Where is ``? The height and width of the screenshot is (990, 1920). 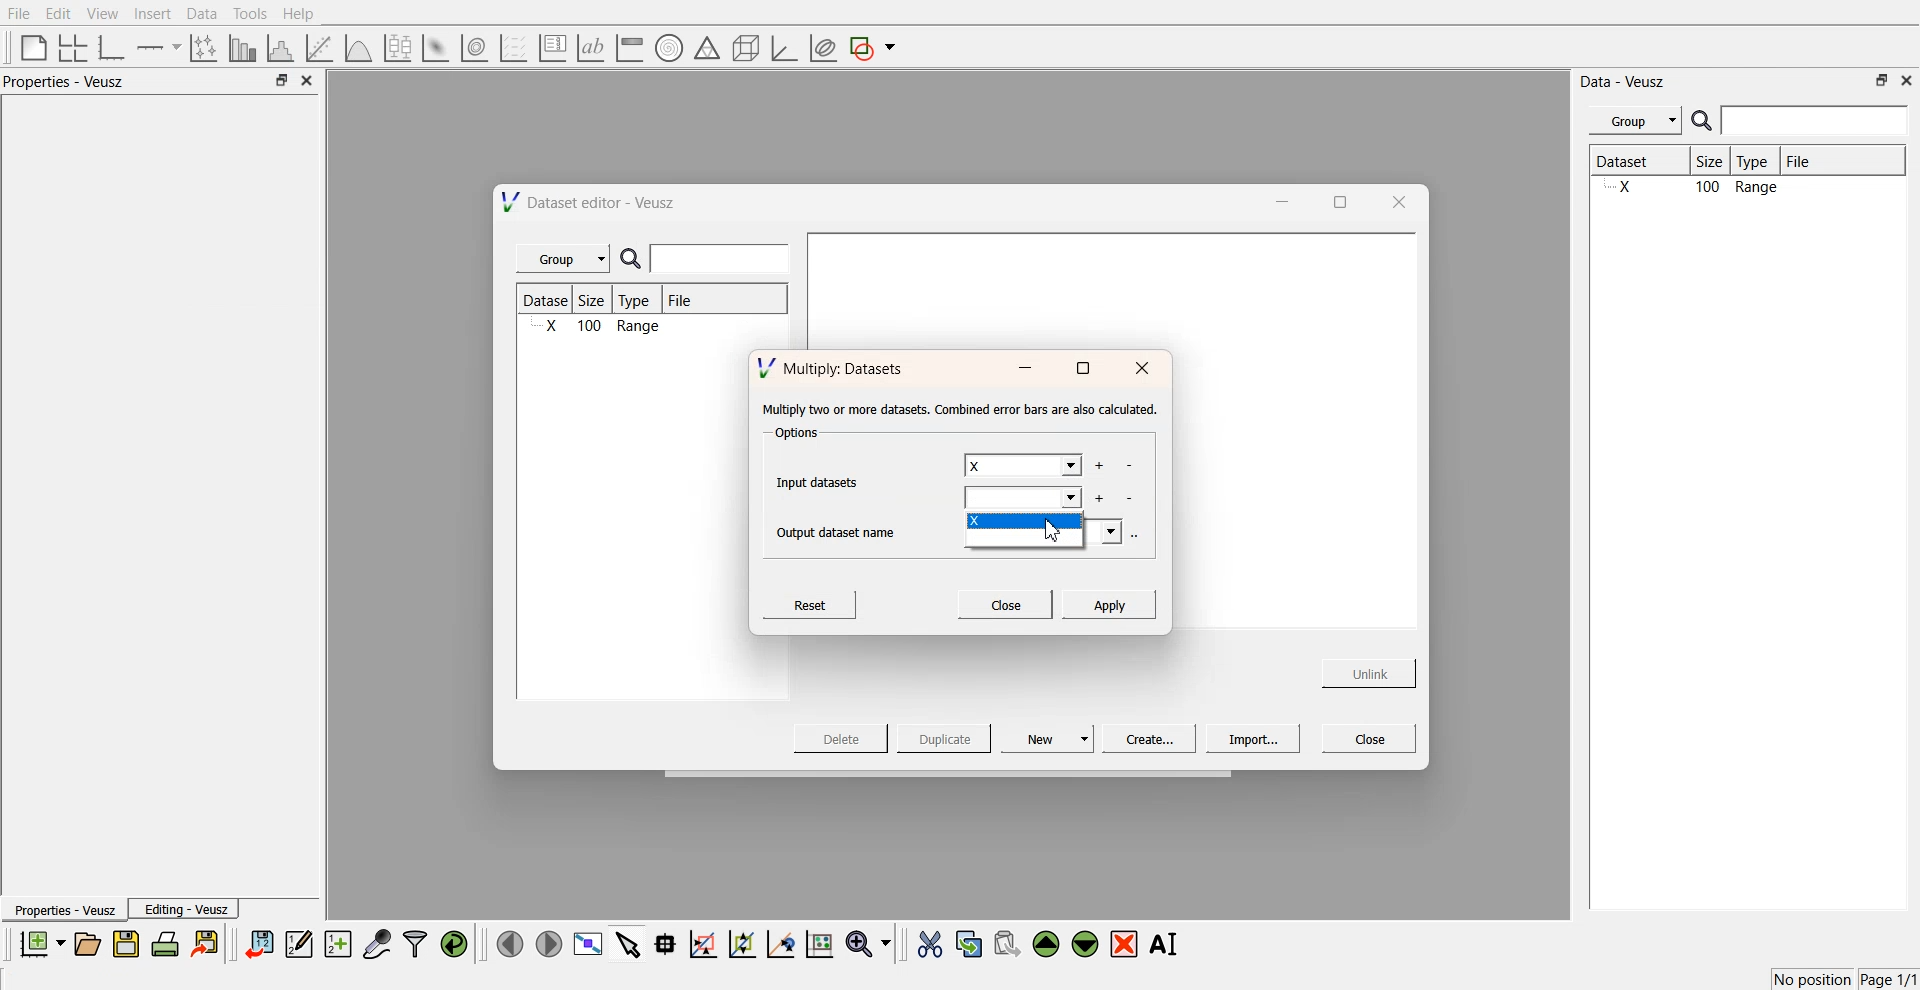
 is located at coordinates (1635, 121).